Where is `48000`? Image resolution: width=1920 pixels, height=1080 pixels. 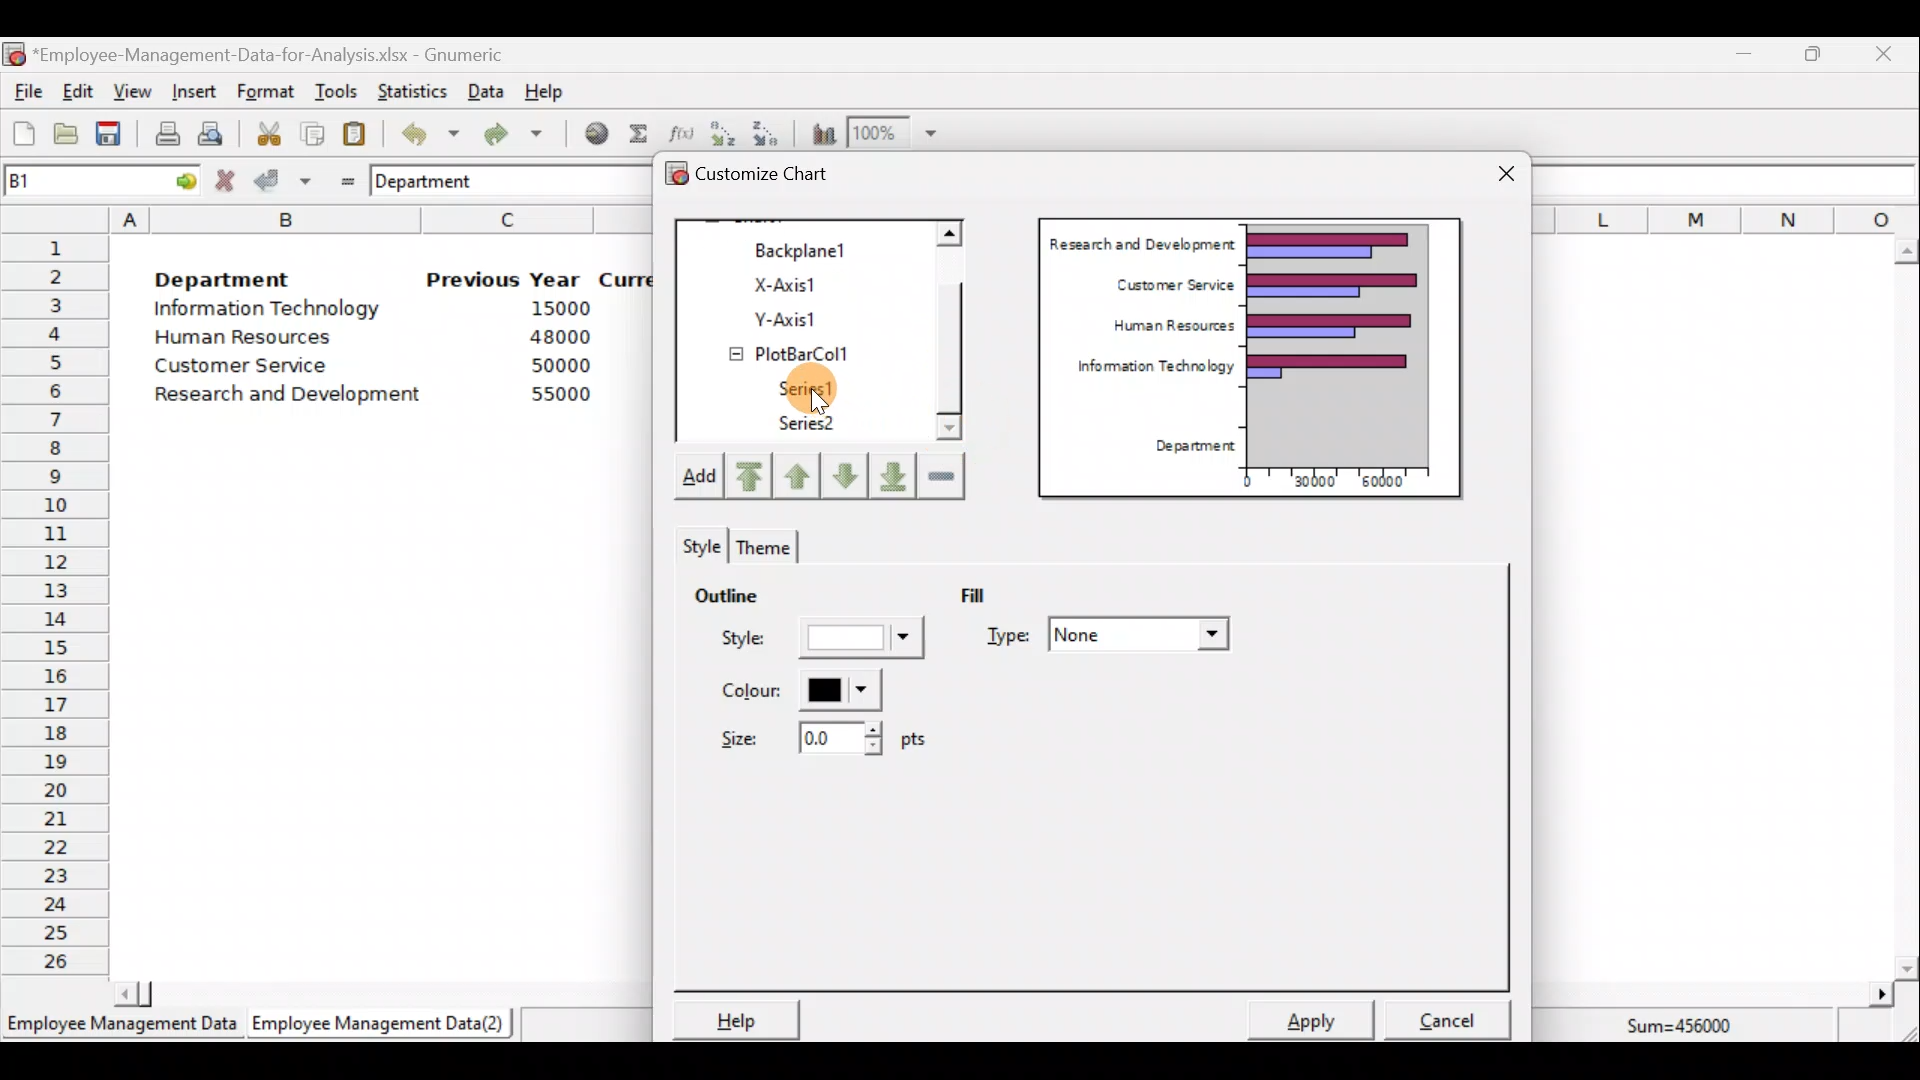 48000 is located at coordinates (559, 337).